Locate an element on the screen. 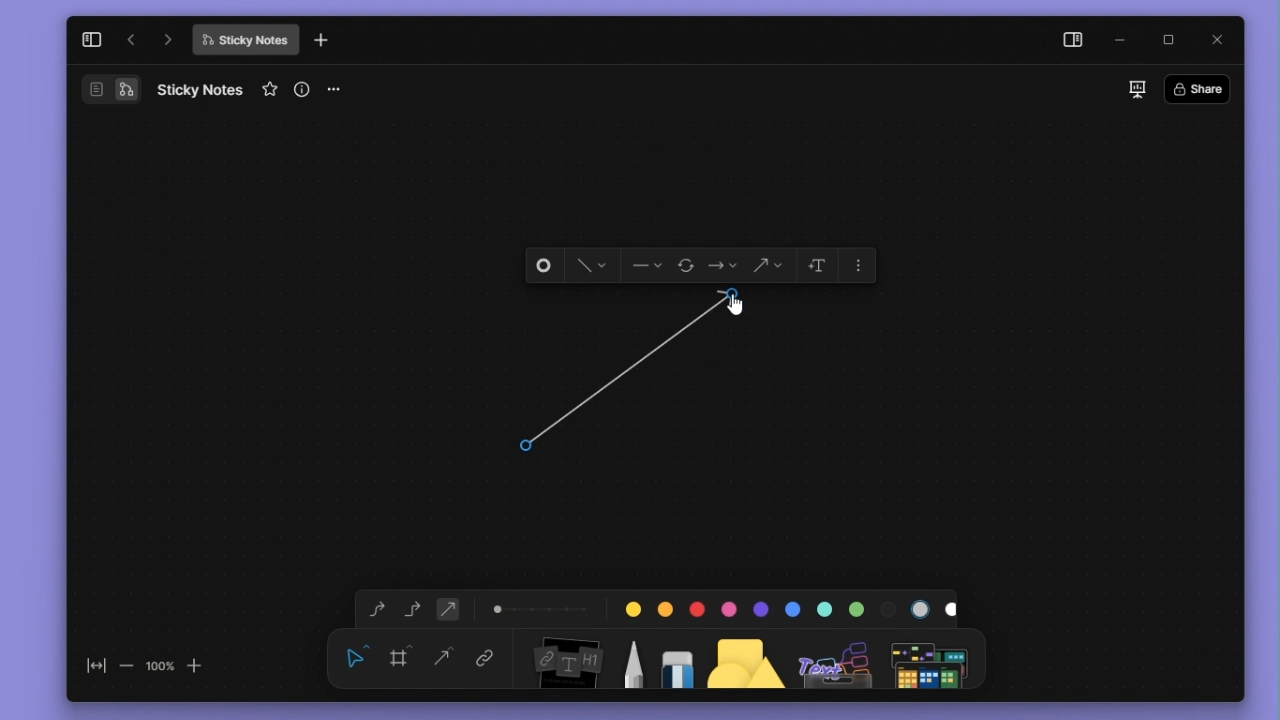  select is located at coordinates (356, 656).